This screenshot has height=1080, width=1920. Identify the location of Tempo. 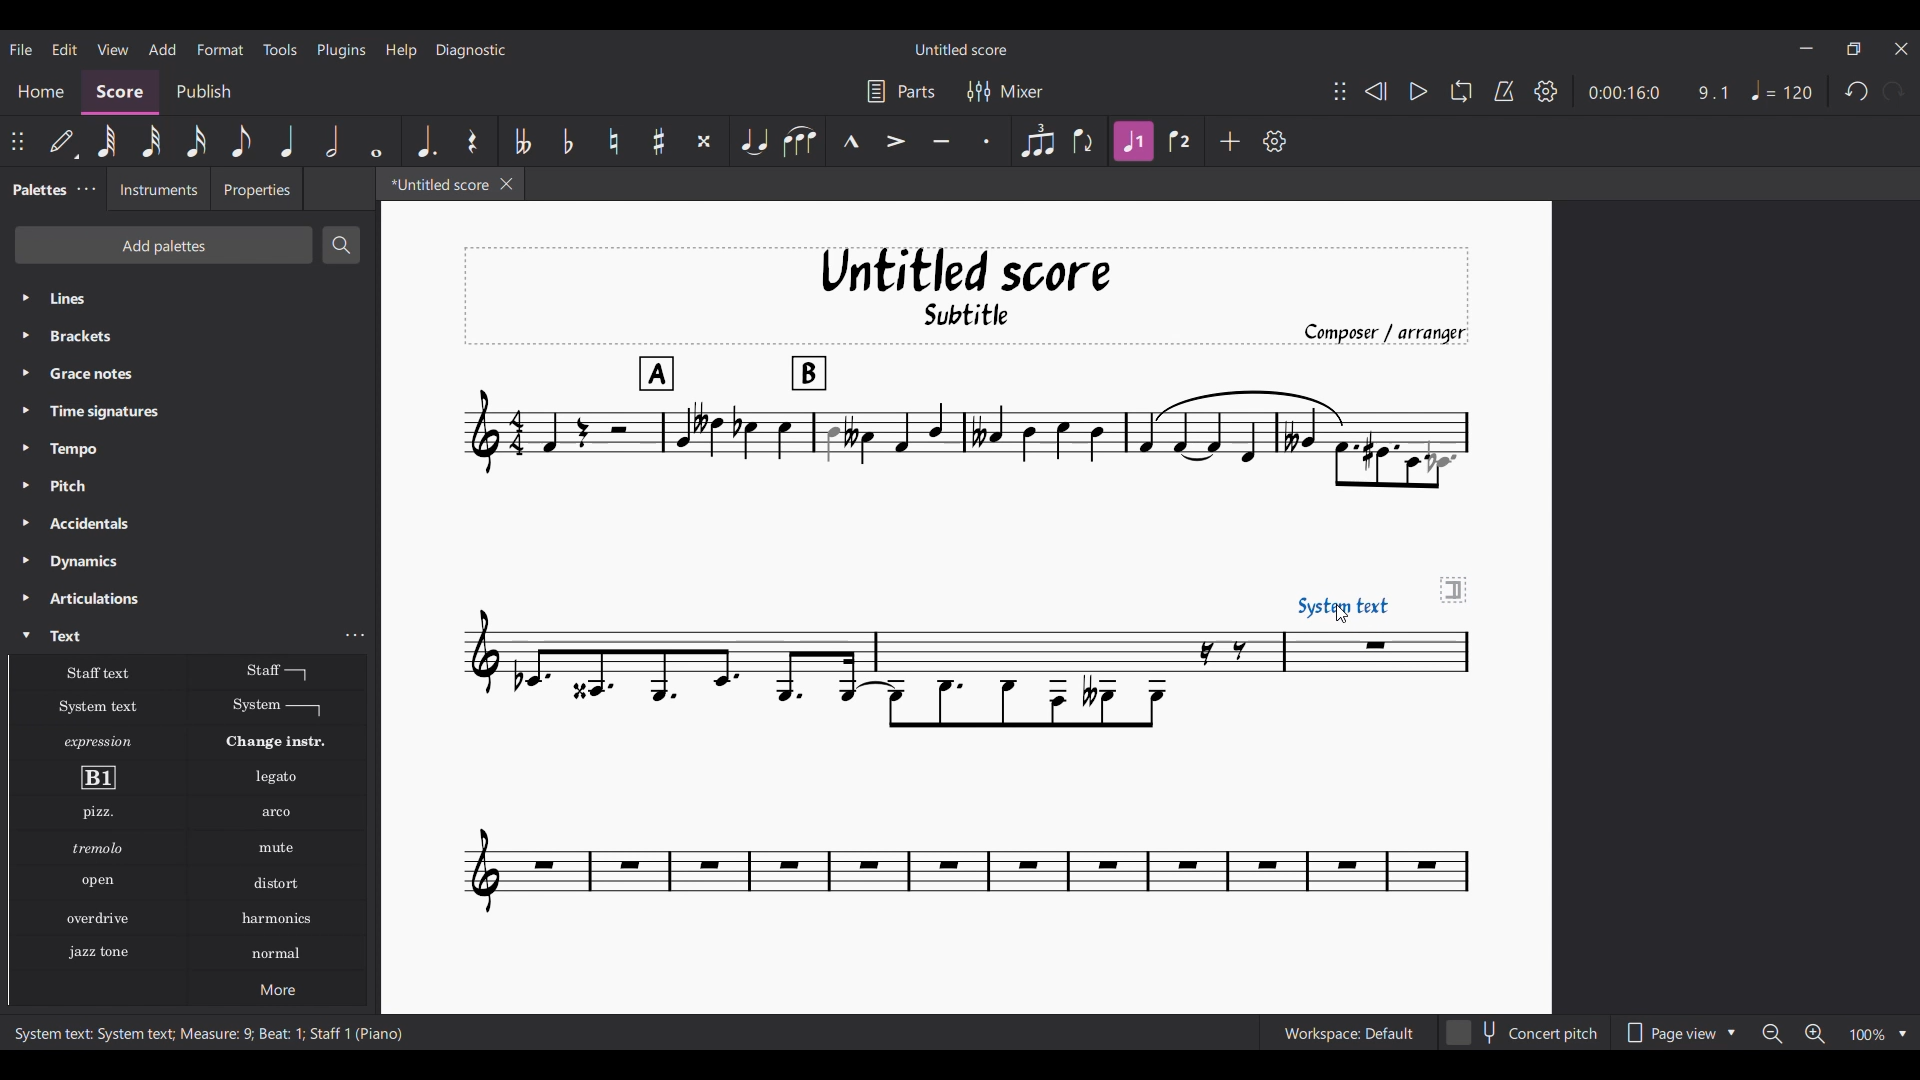
(1782, 91).